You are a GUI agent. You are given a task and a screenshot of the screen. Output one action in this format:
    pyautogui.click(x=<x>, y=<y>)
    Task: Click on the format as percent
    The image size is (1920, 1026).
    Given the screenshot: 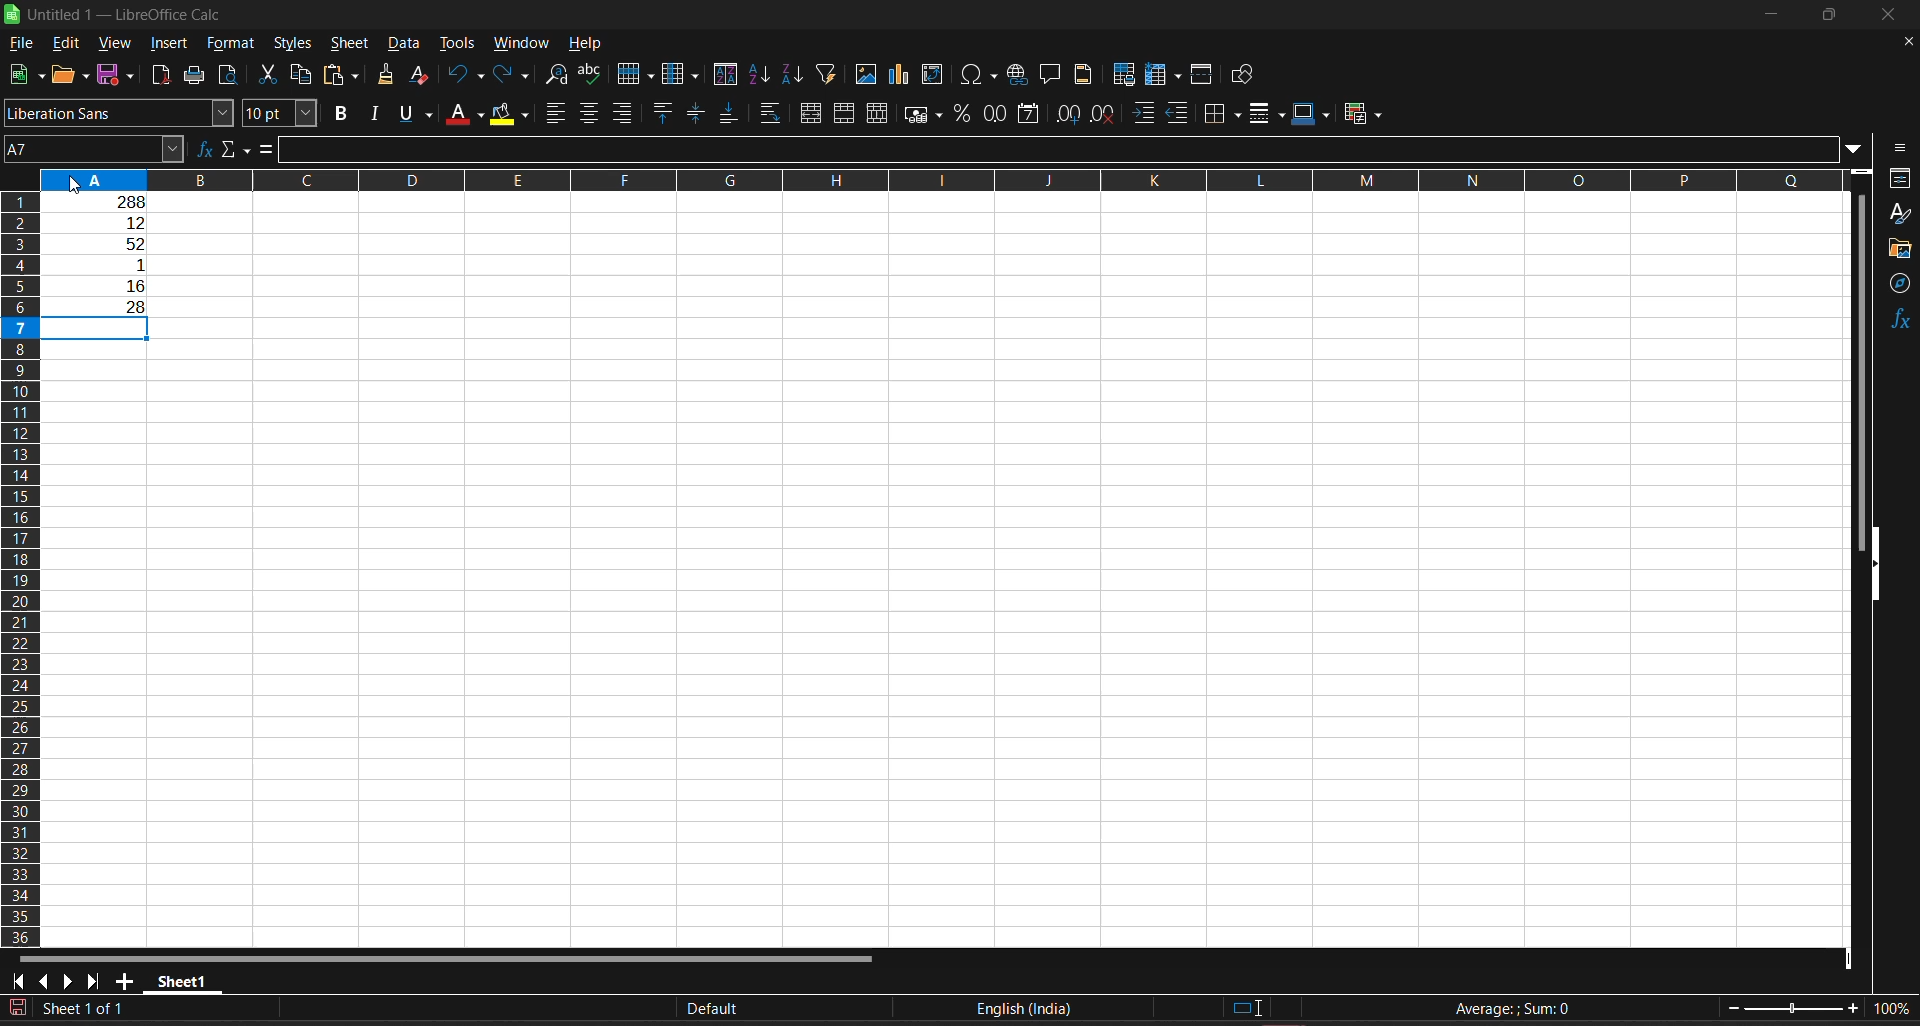 What is the action you would take?
    pyautogui.click(x=963, y=113)
    